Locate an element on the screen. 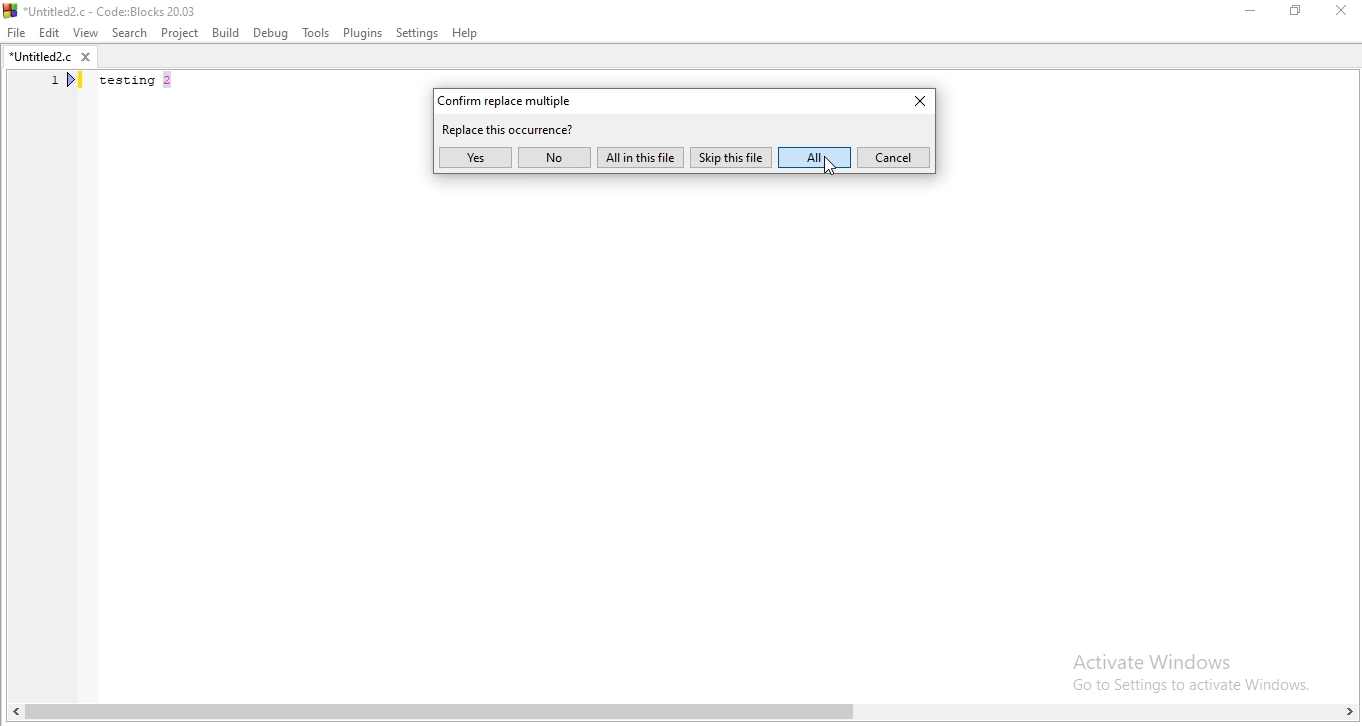 Image resolution: width=1362 pixels, height=726 pixels. skip this file is located at coordinates (731, 158).